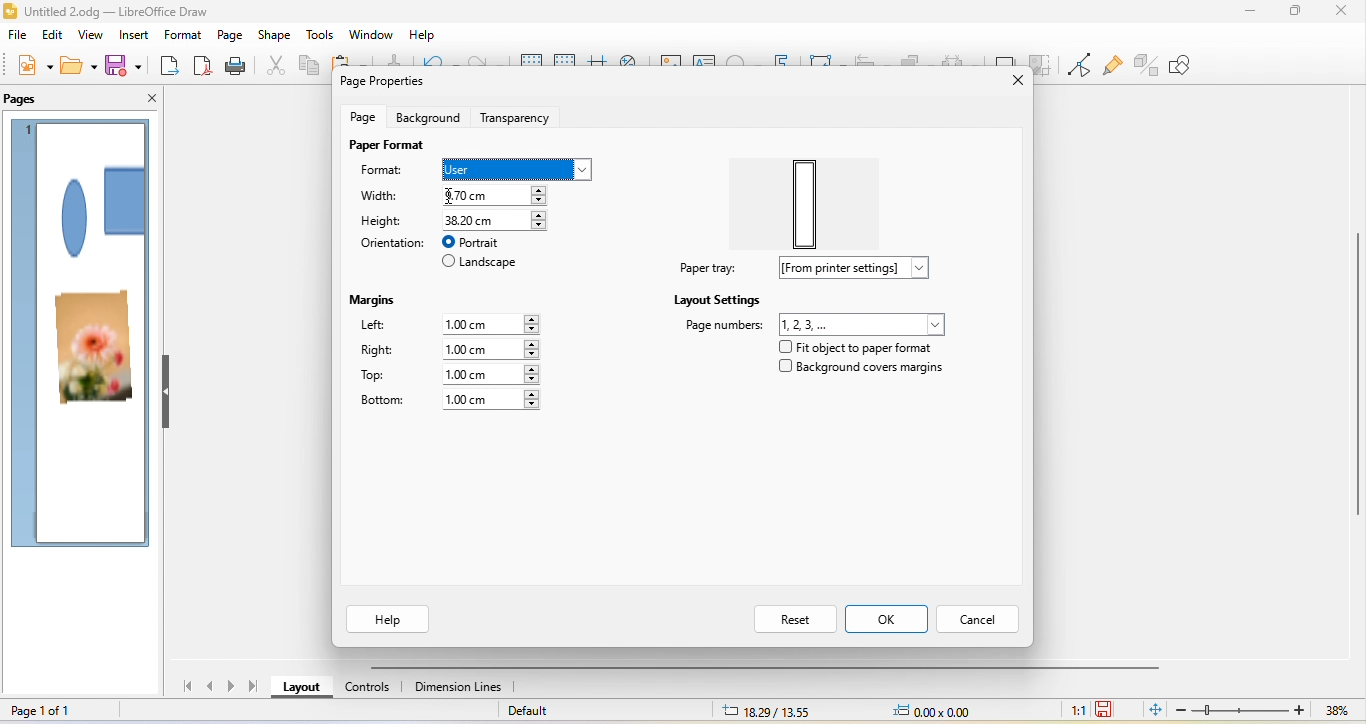 The image size is (1366, 724). What do you see at coordinates (353, 62) in the screenshot?
I see `paste` at bounding box center [353, 62].